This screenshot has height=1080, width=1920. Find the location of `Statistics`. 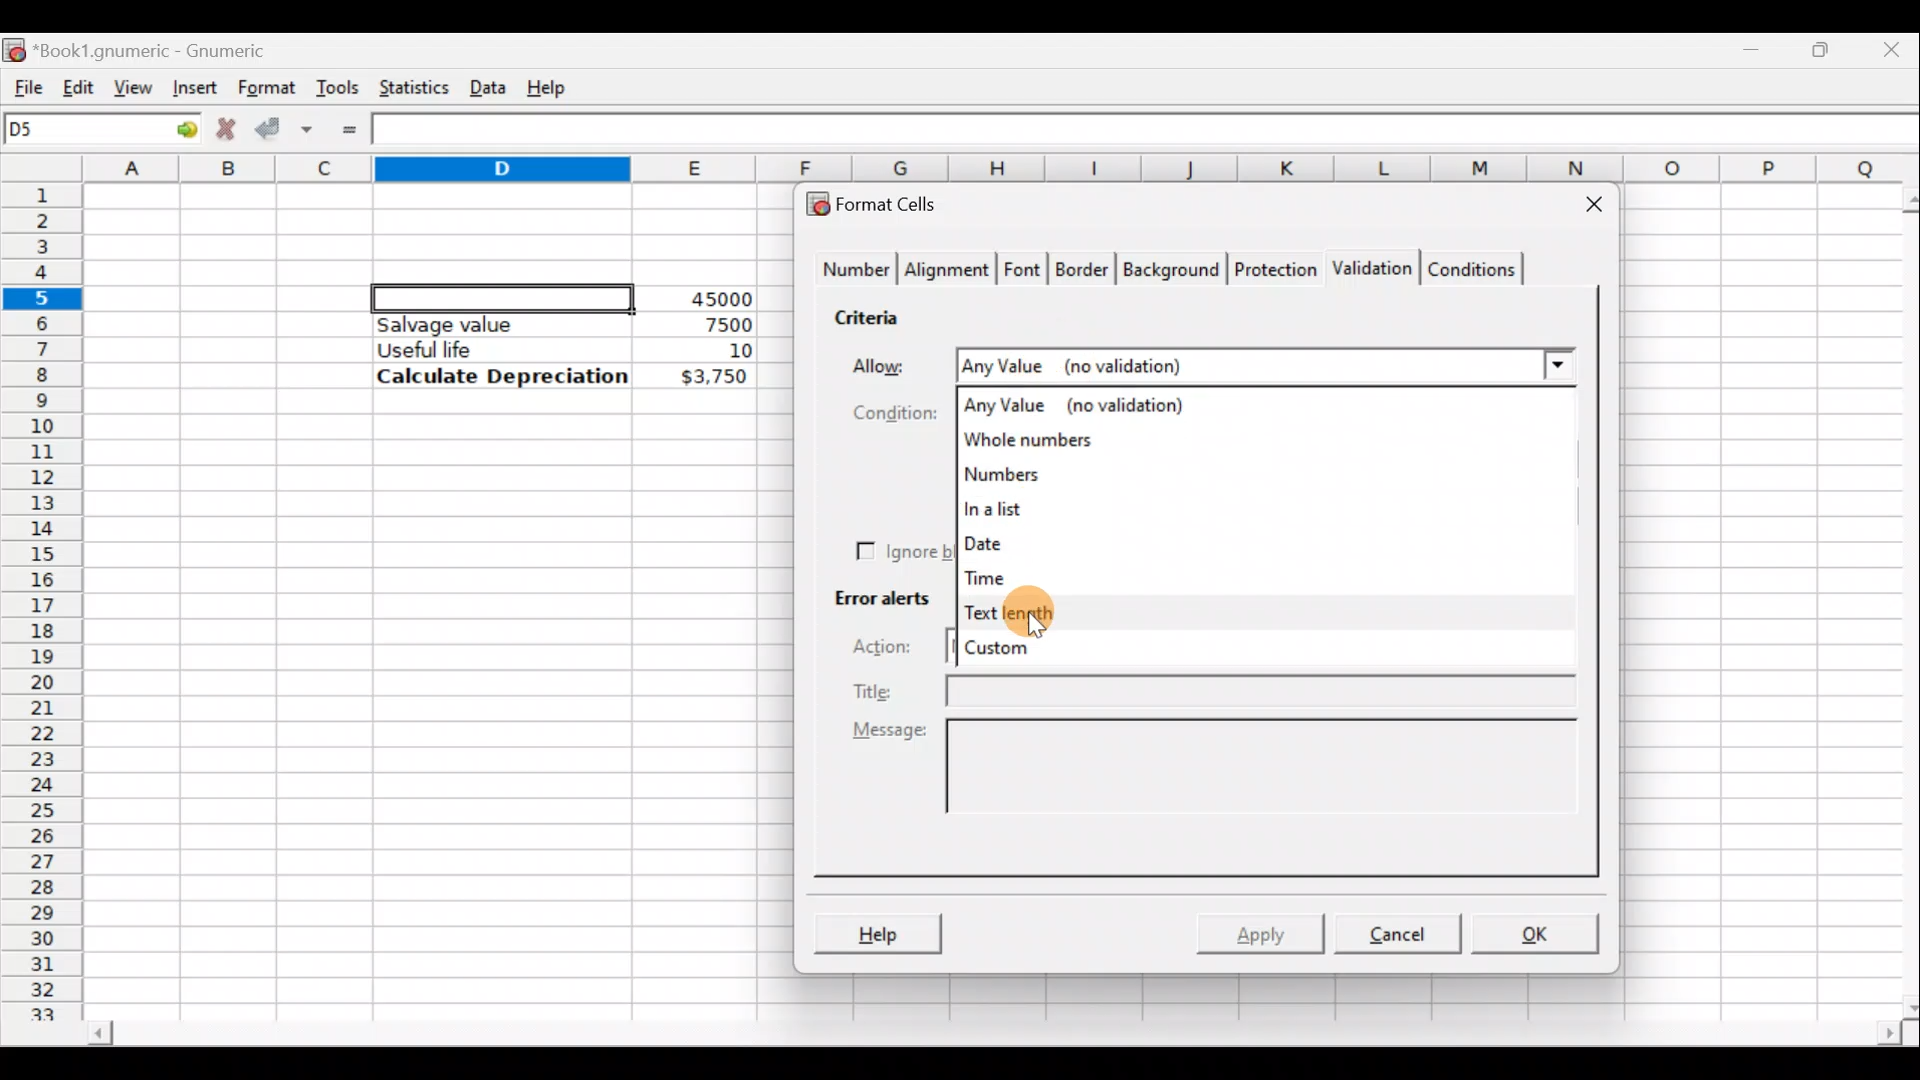

Statistics is located at coordinates (409, 86).